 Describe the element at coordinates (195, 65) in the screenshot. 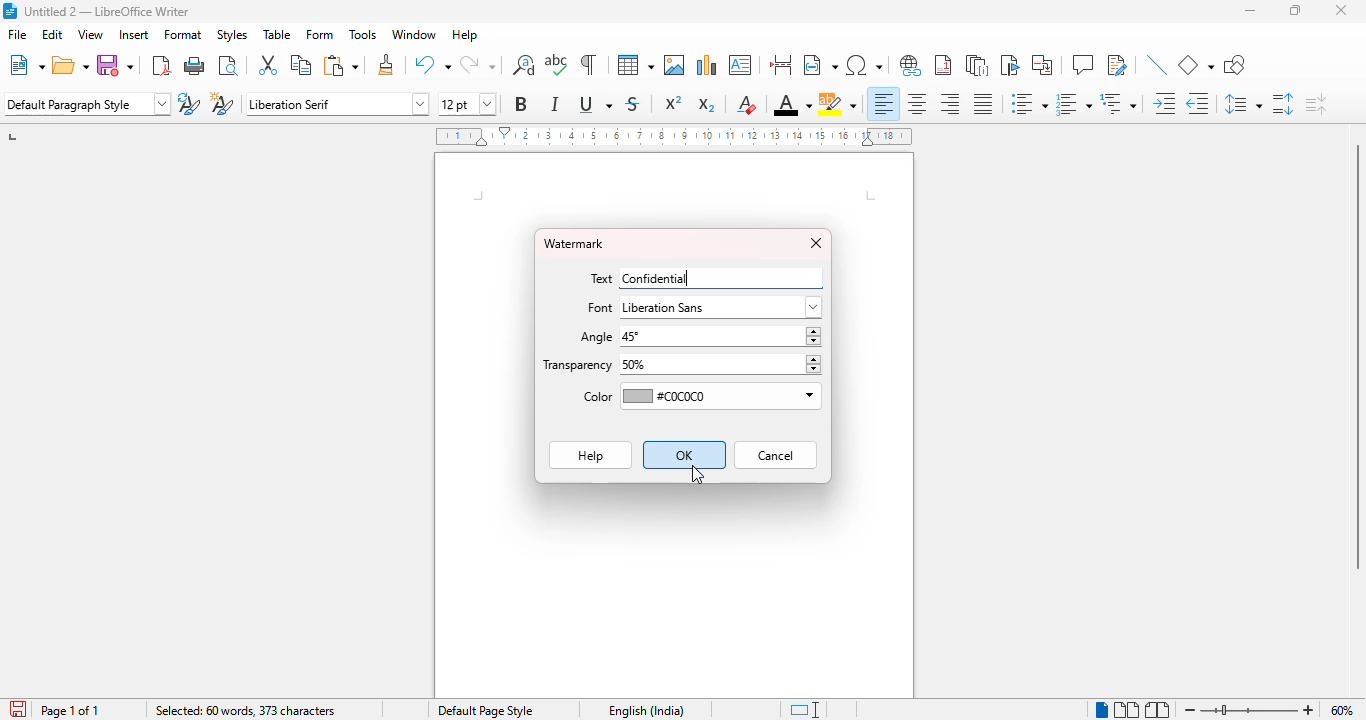

I see `print` at that location.